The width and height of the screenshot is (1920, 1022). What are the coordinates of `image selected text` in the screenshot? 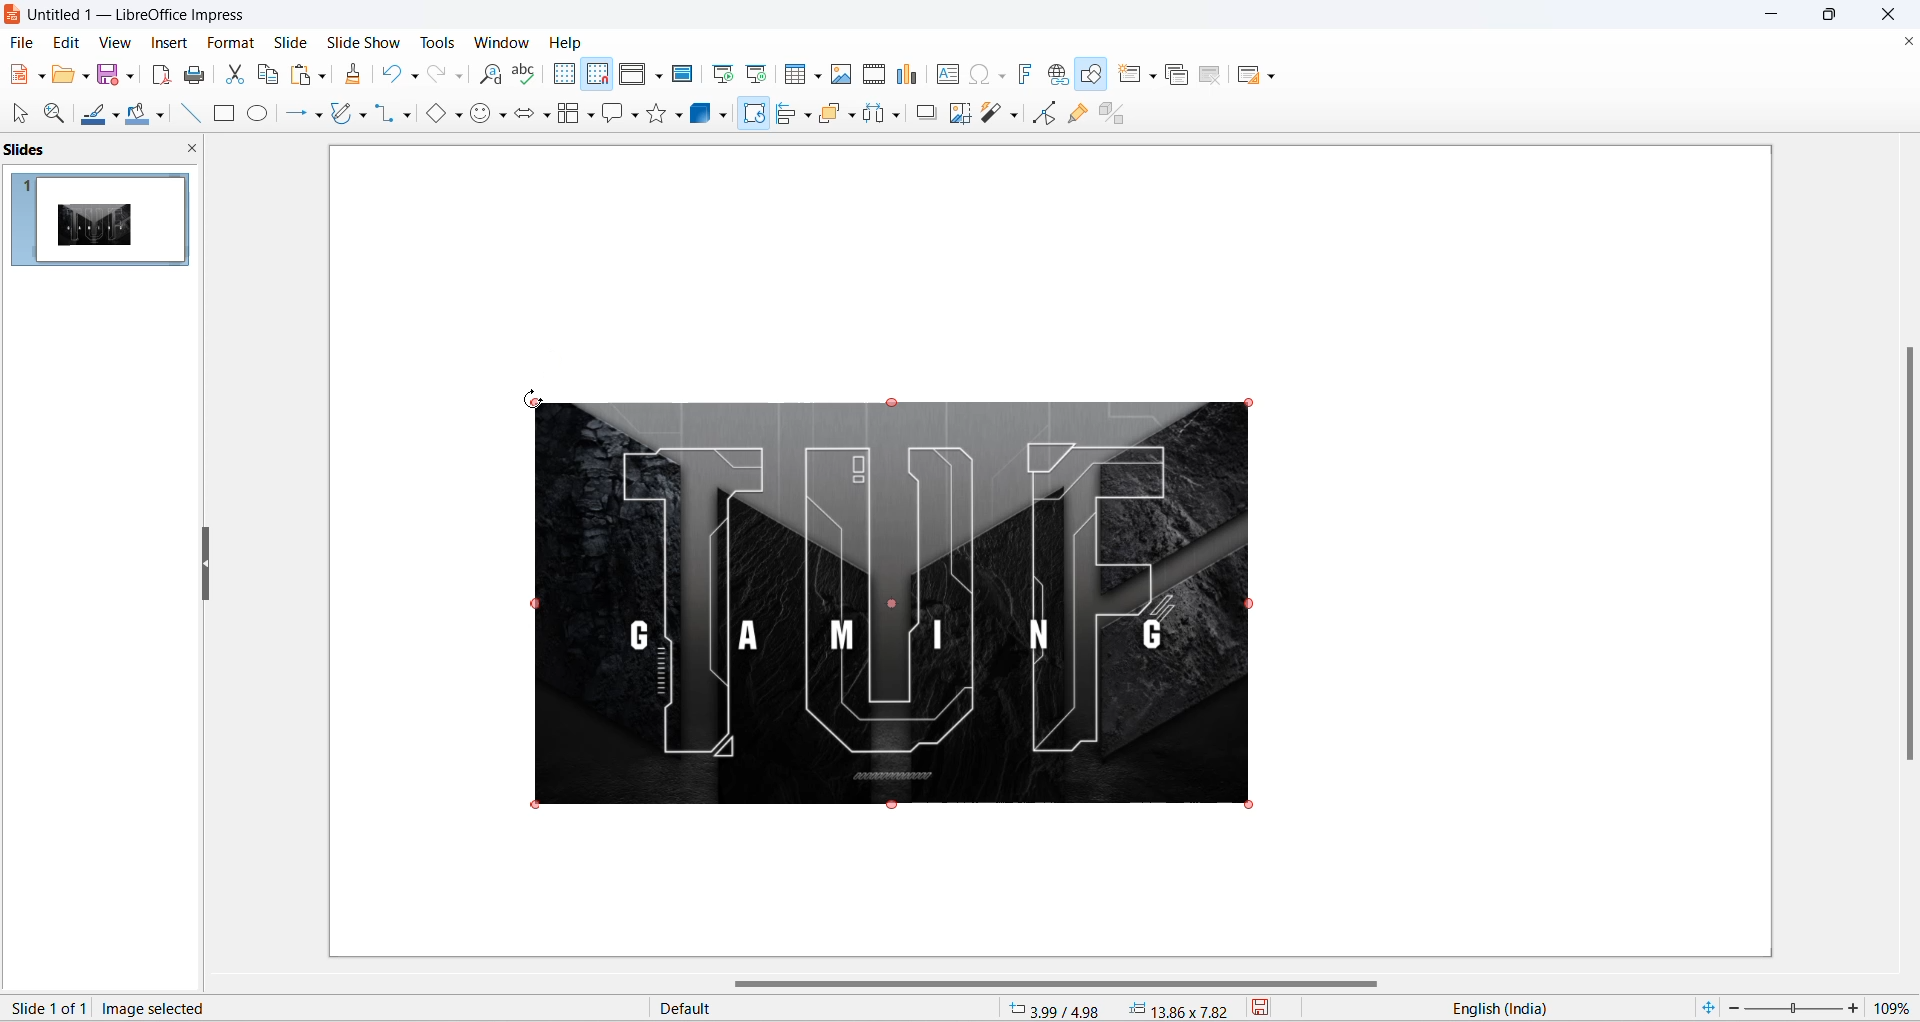 It's located at (157, 1007).